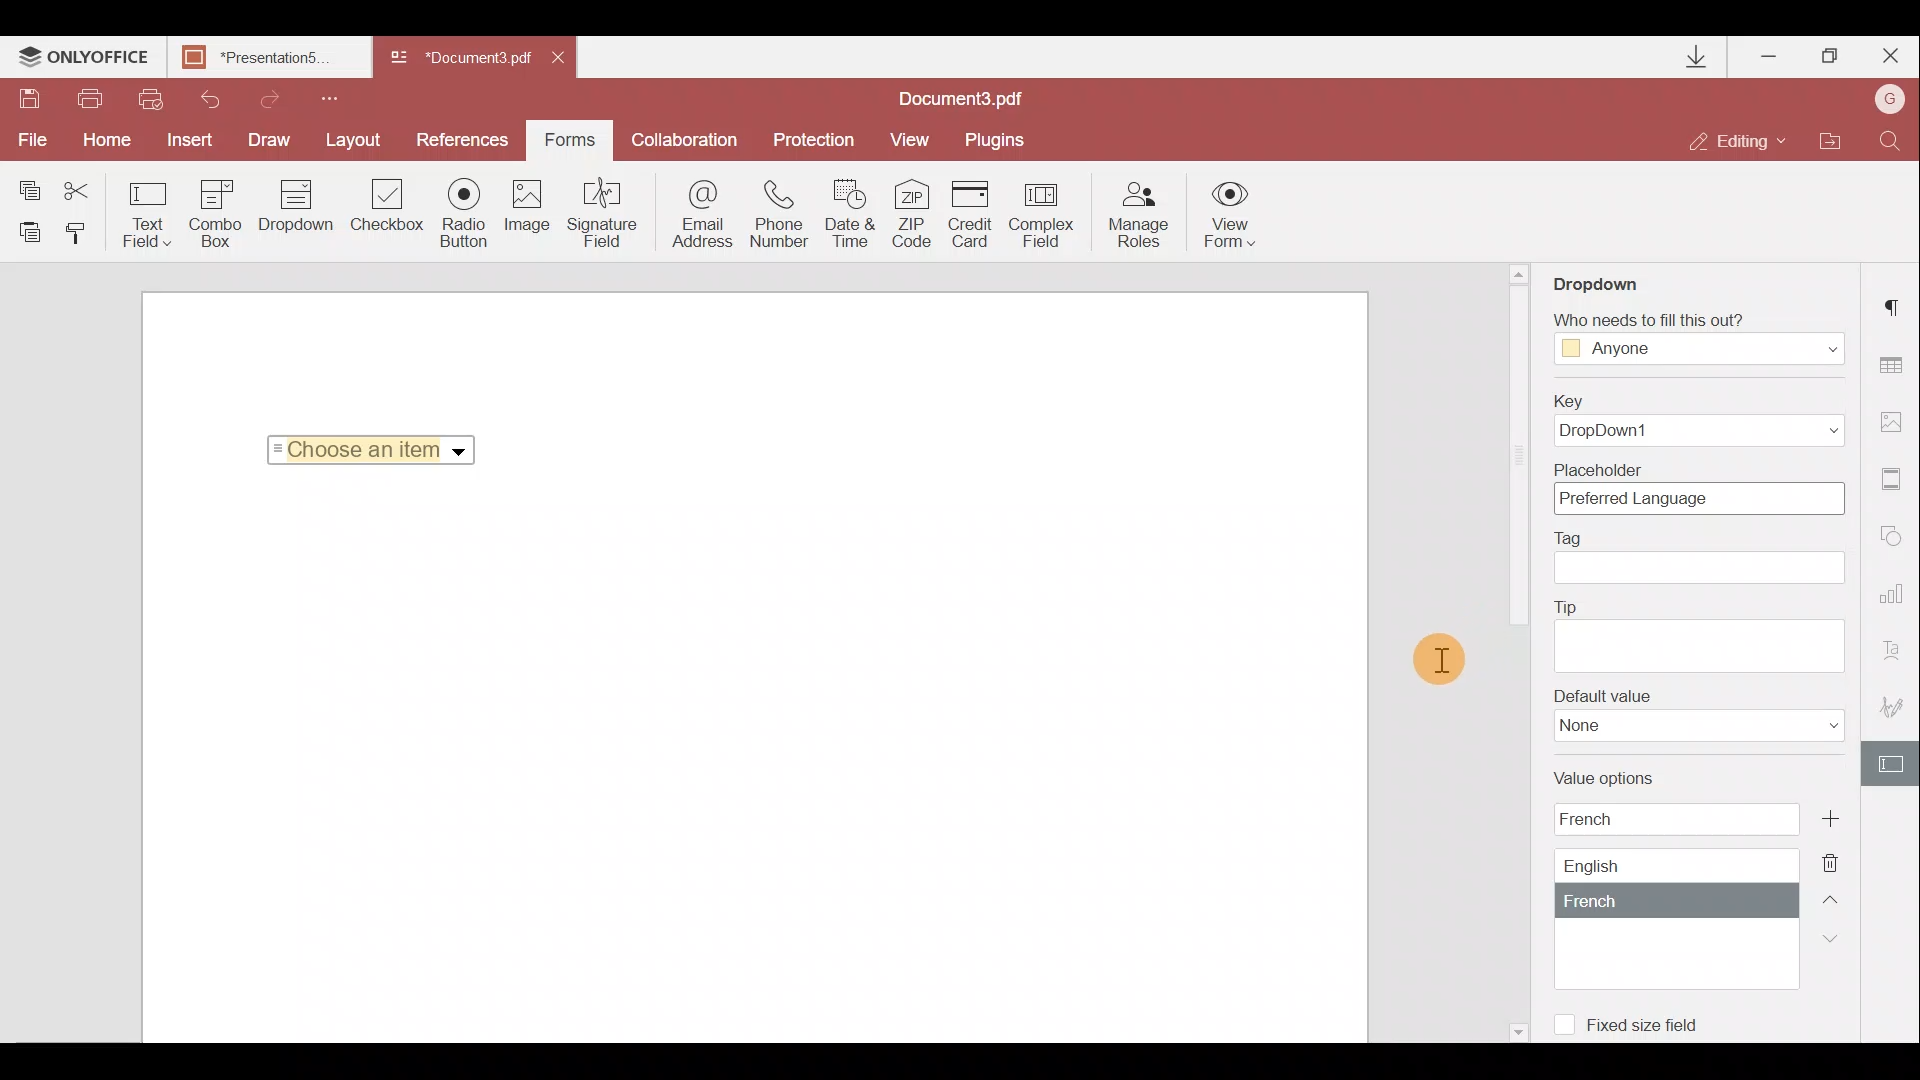 The width and height of the screenshot is (1920, 1080). What do you see at coordinates (910, 138) in the screenshot?
I see `View` at bounding box center [910, 138].